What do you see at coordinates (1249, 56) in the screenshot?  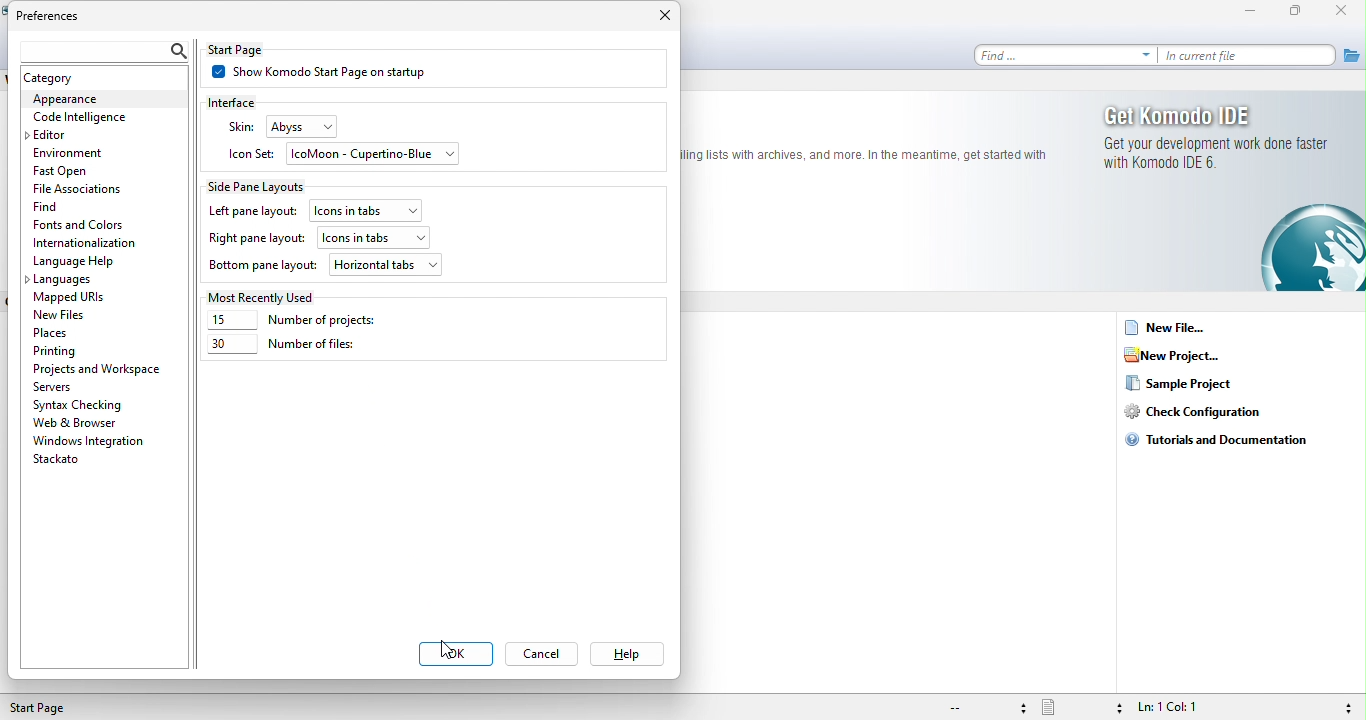 I see `in current file` at bounding box center [1249, 56].